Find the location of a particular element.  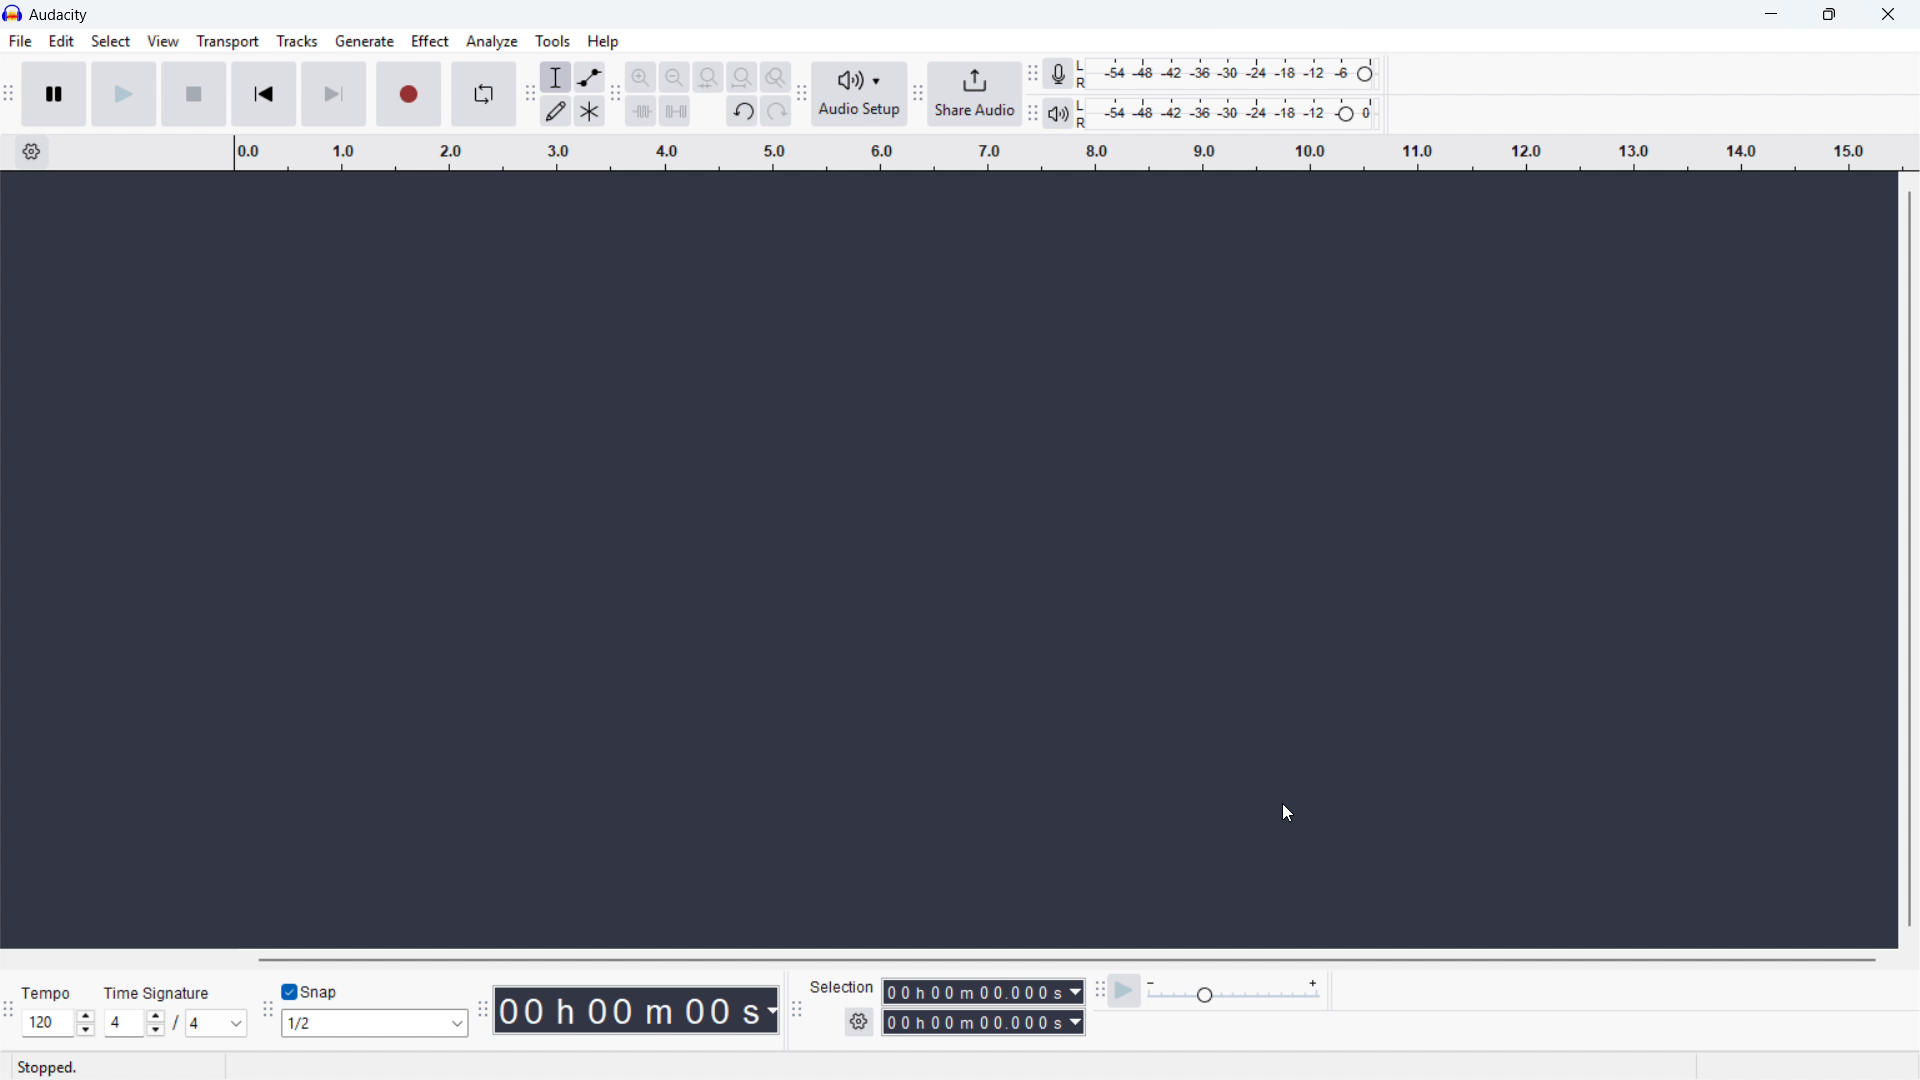

horizontal scrollbar is located at coordinates (1064, 960).